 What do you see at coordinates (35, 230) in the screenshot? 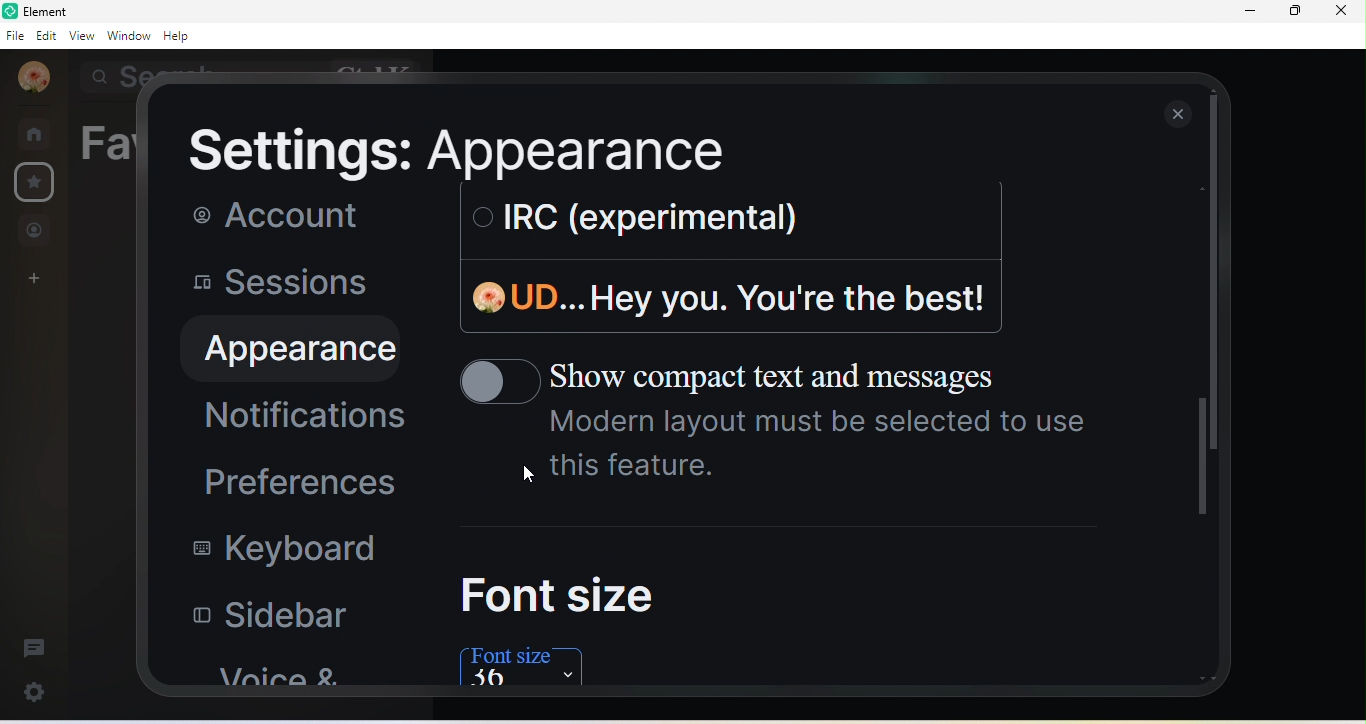
I see `people` at bounding box center [35, 230].